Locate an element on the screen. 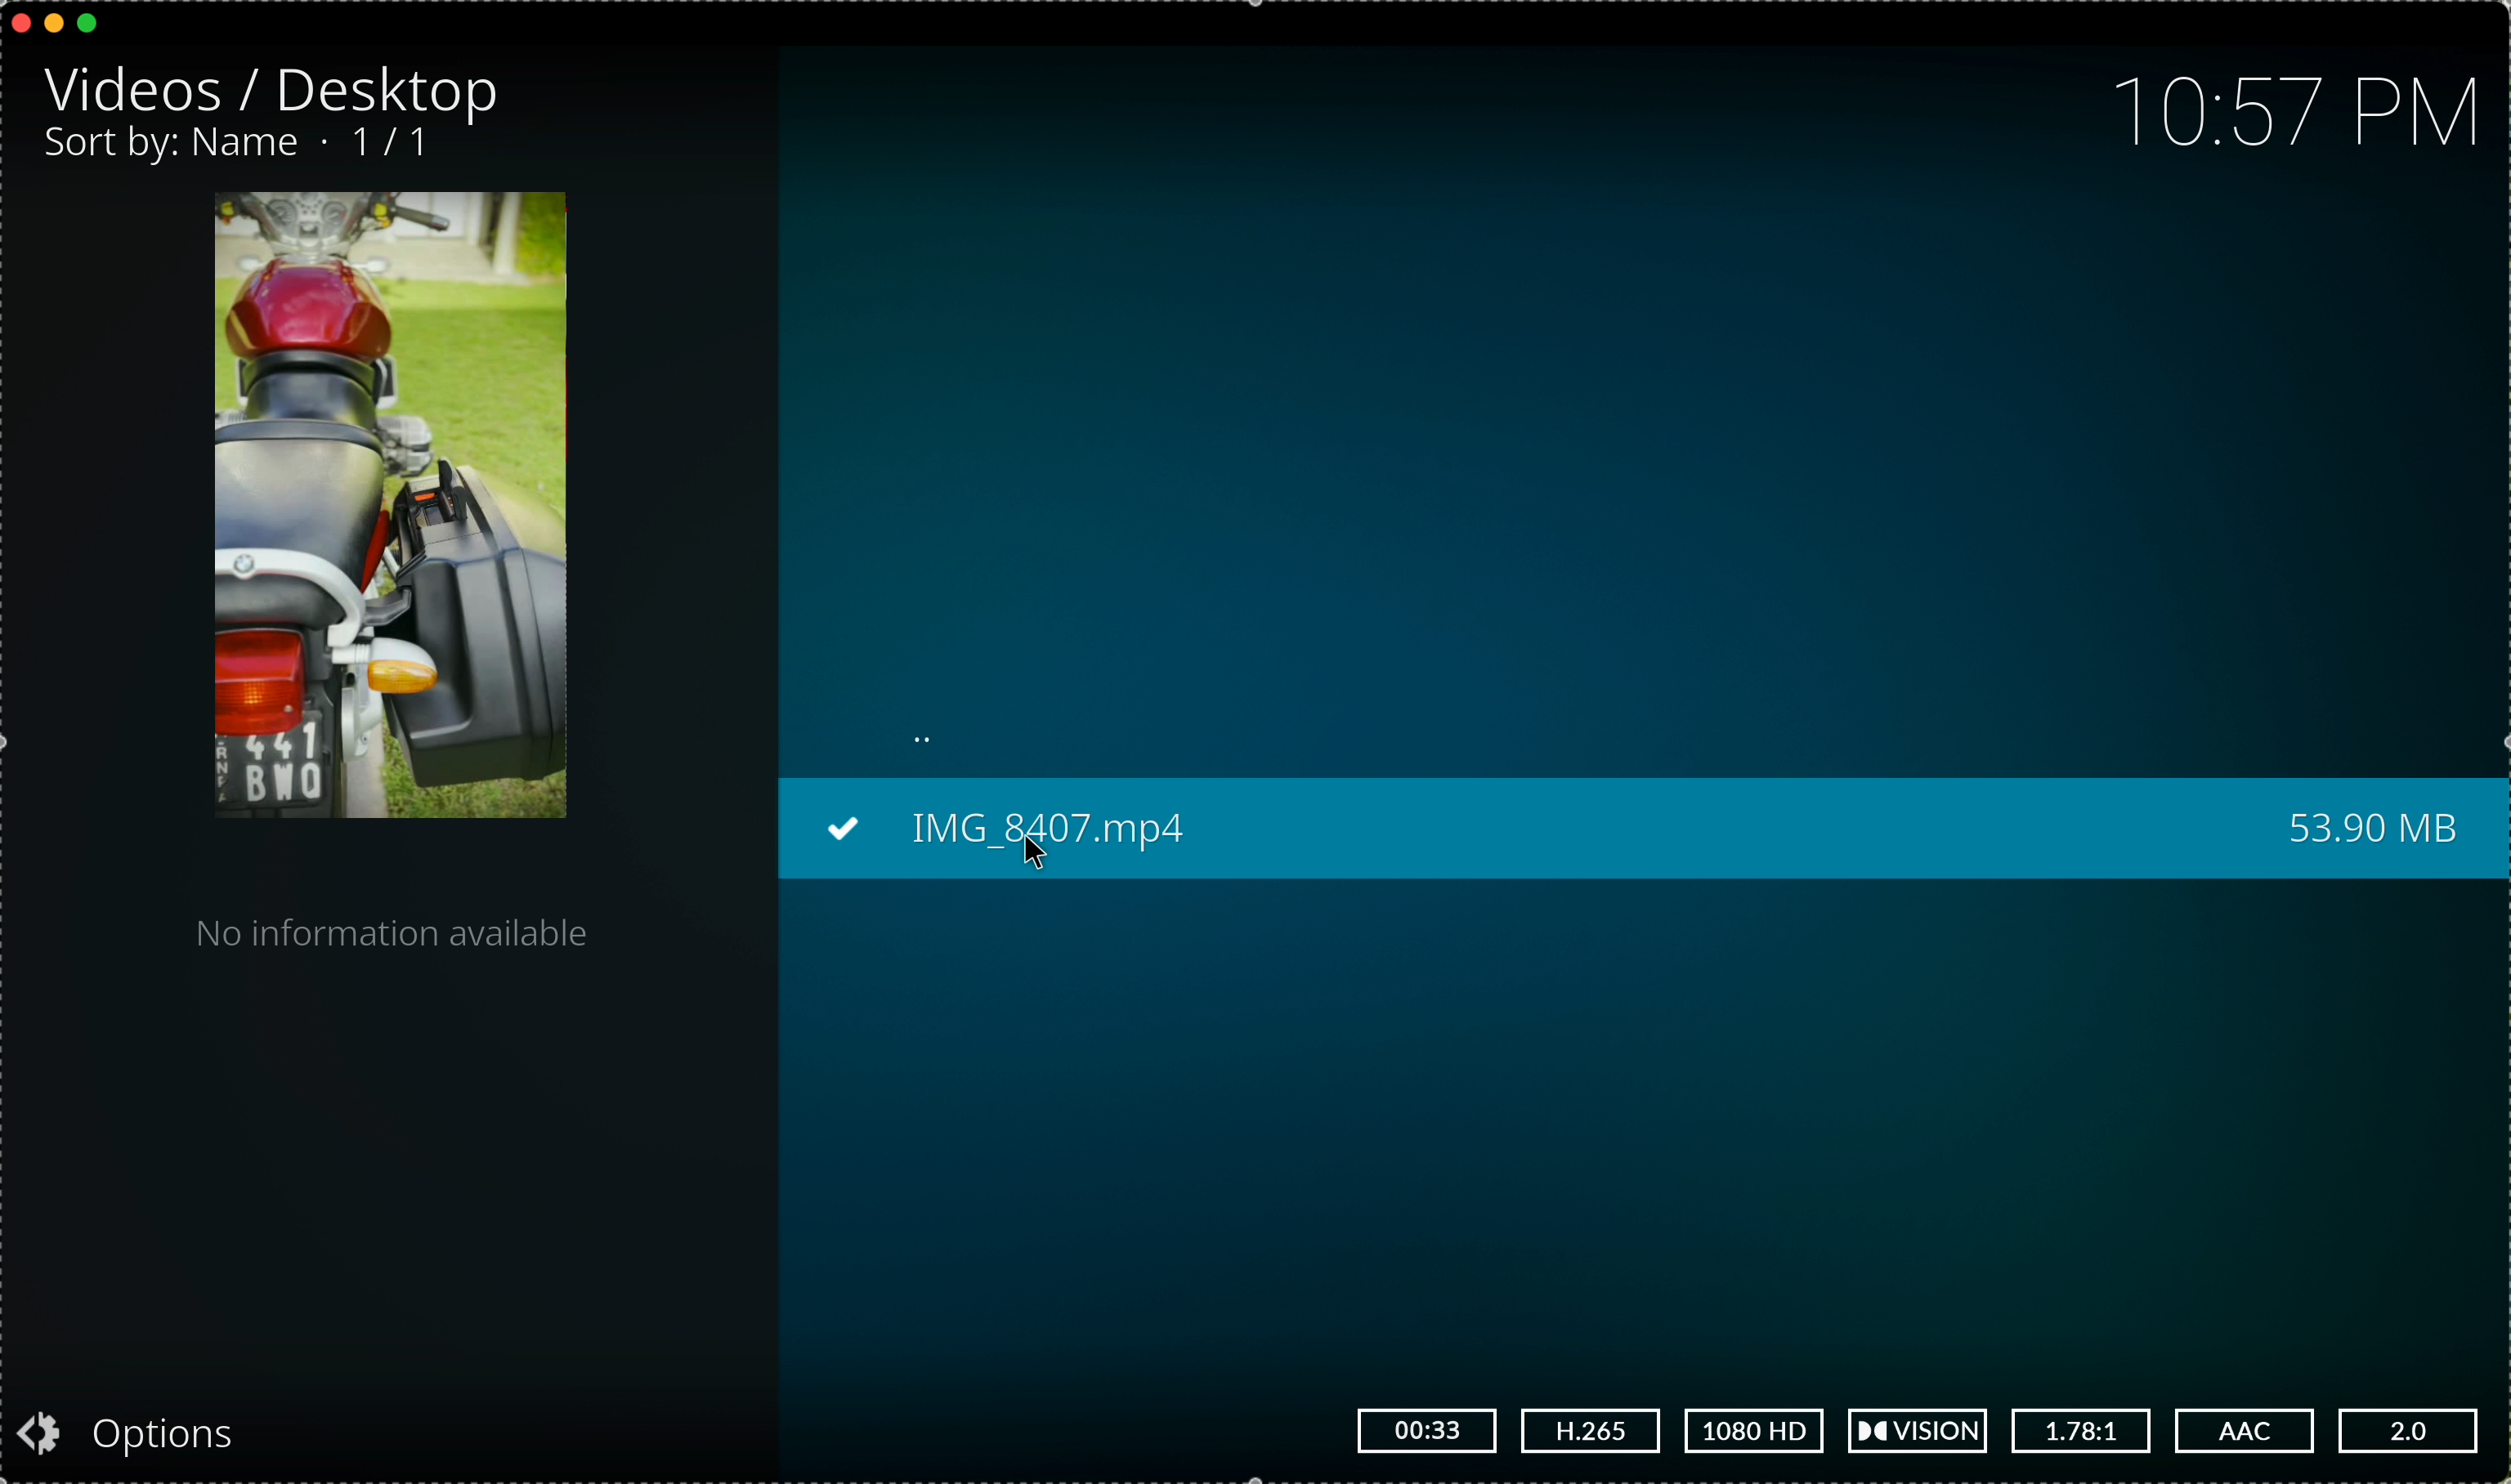 This screenshot has height=1484, width=2511. 1.78:1 is located at coordinates (2086, 1432).